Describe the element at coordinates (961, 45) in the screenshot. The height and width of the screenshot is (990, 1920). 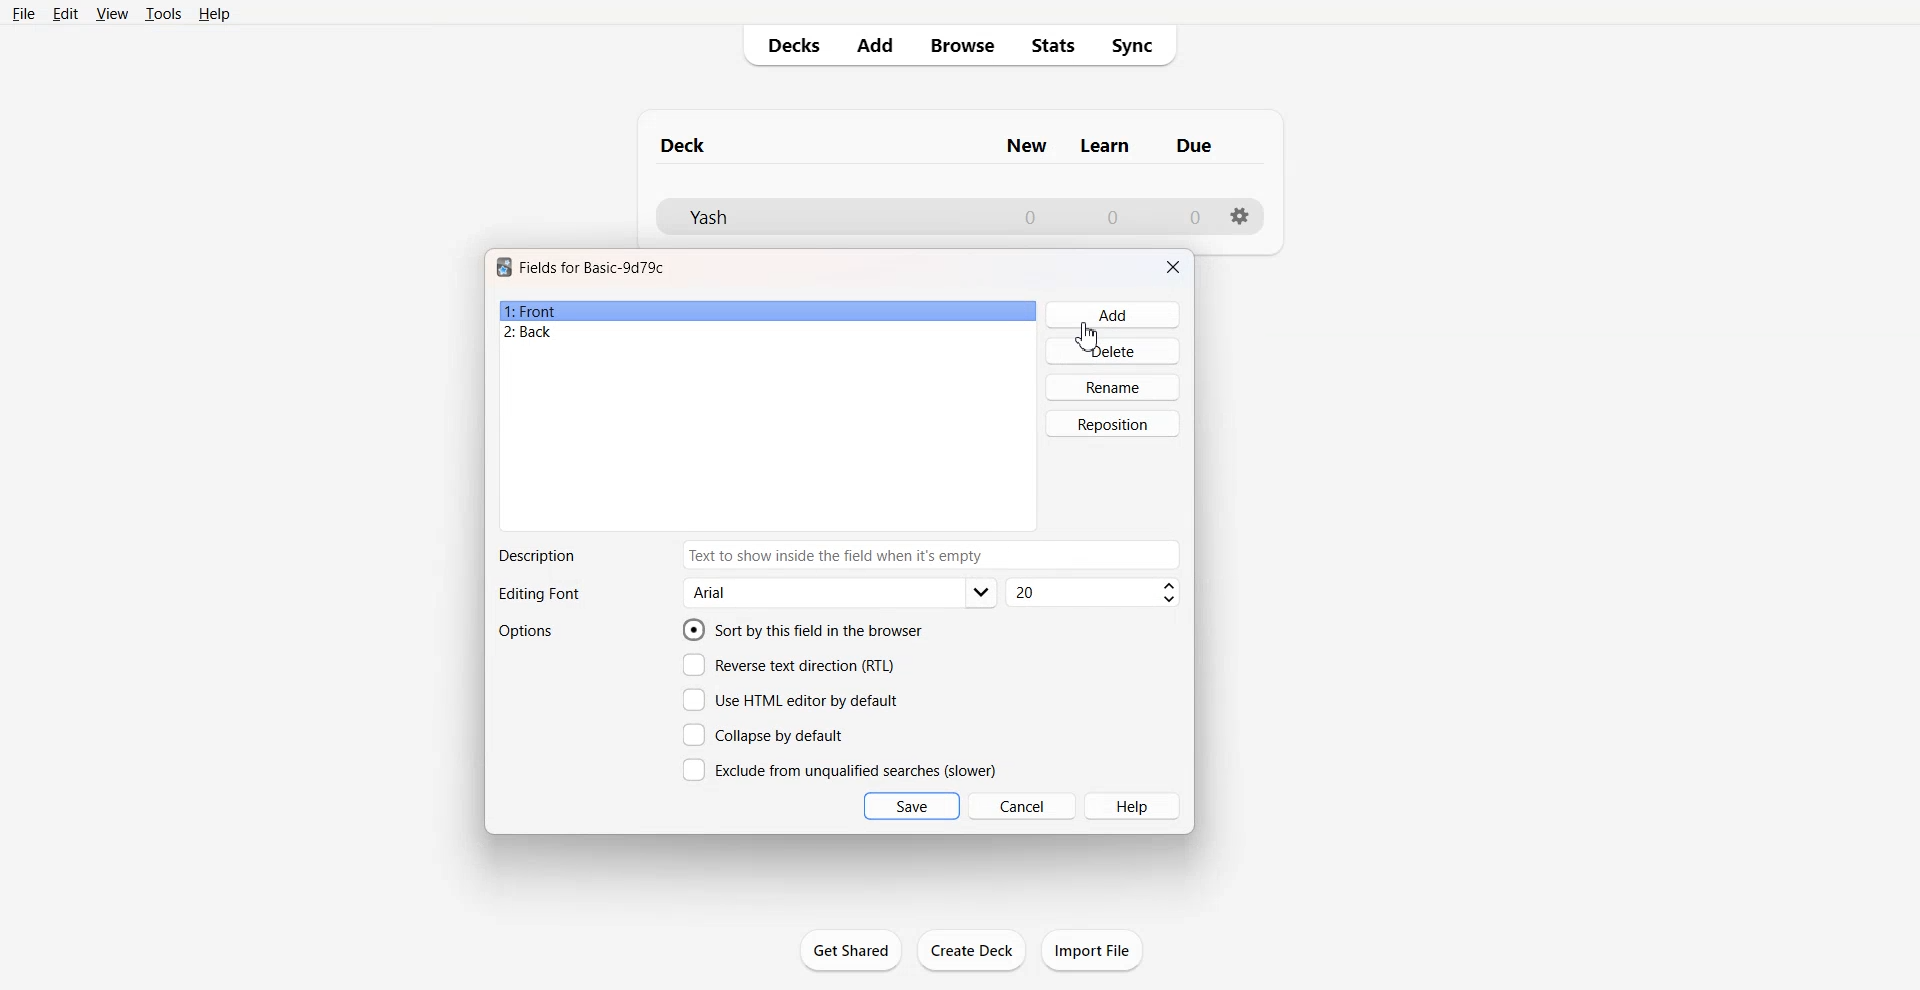
I see `Browse` at that location.